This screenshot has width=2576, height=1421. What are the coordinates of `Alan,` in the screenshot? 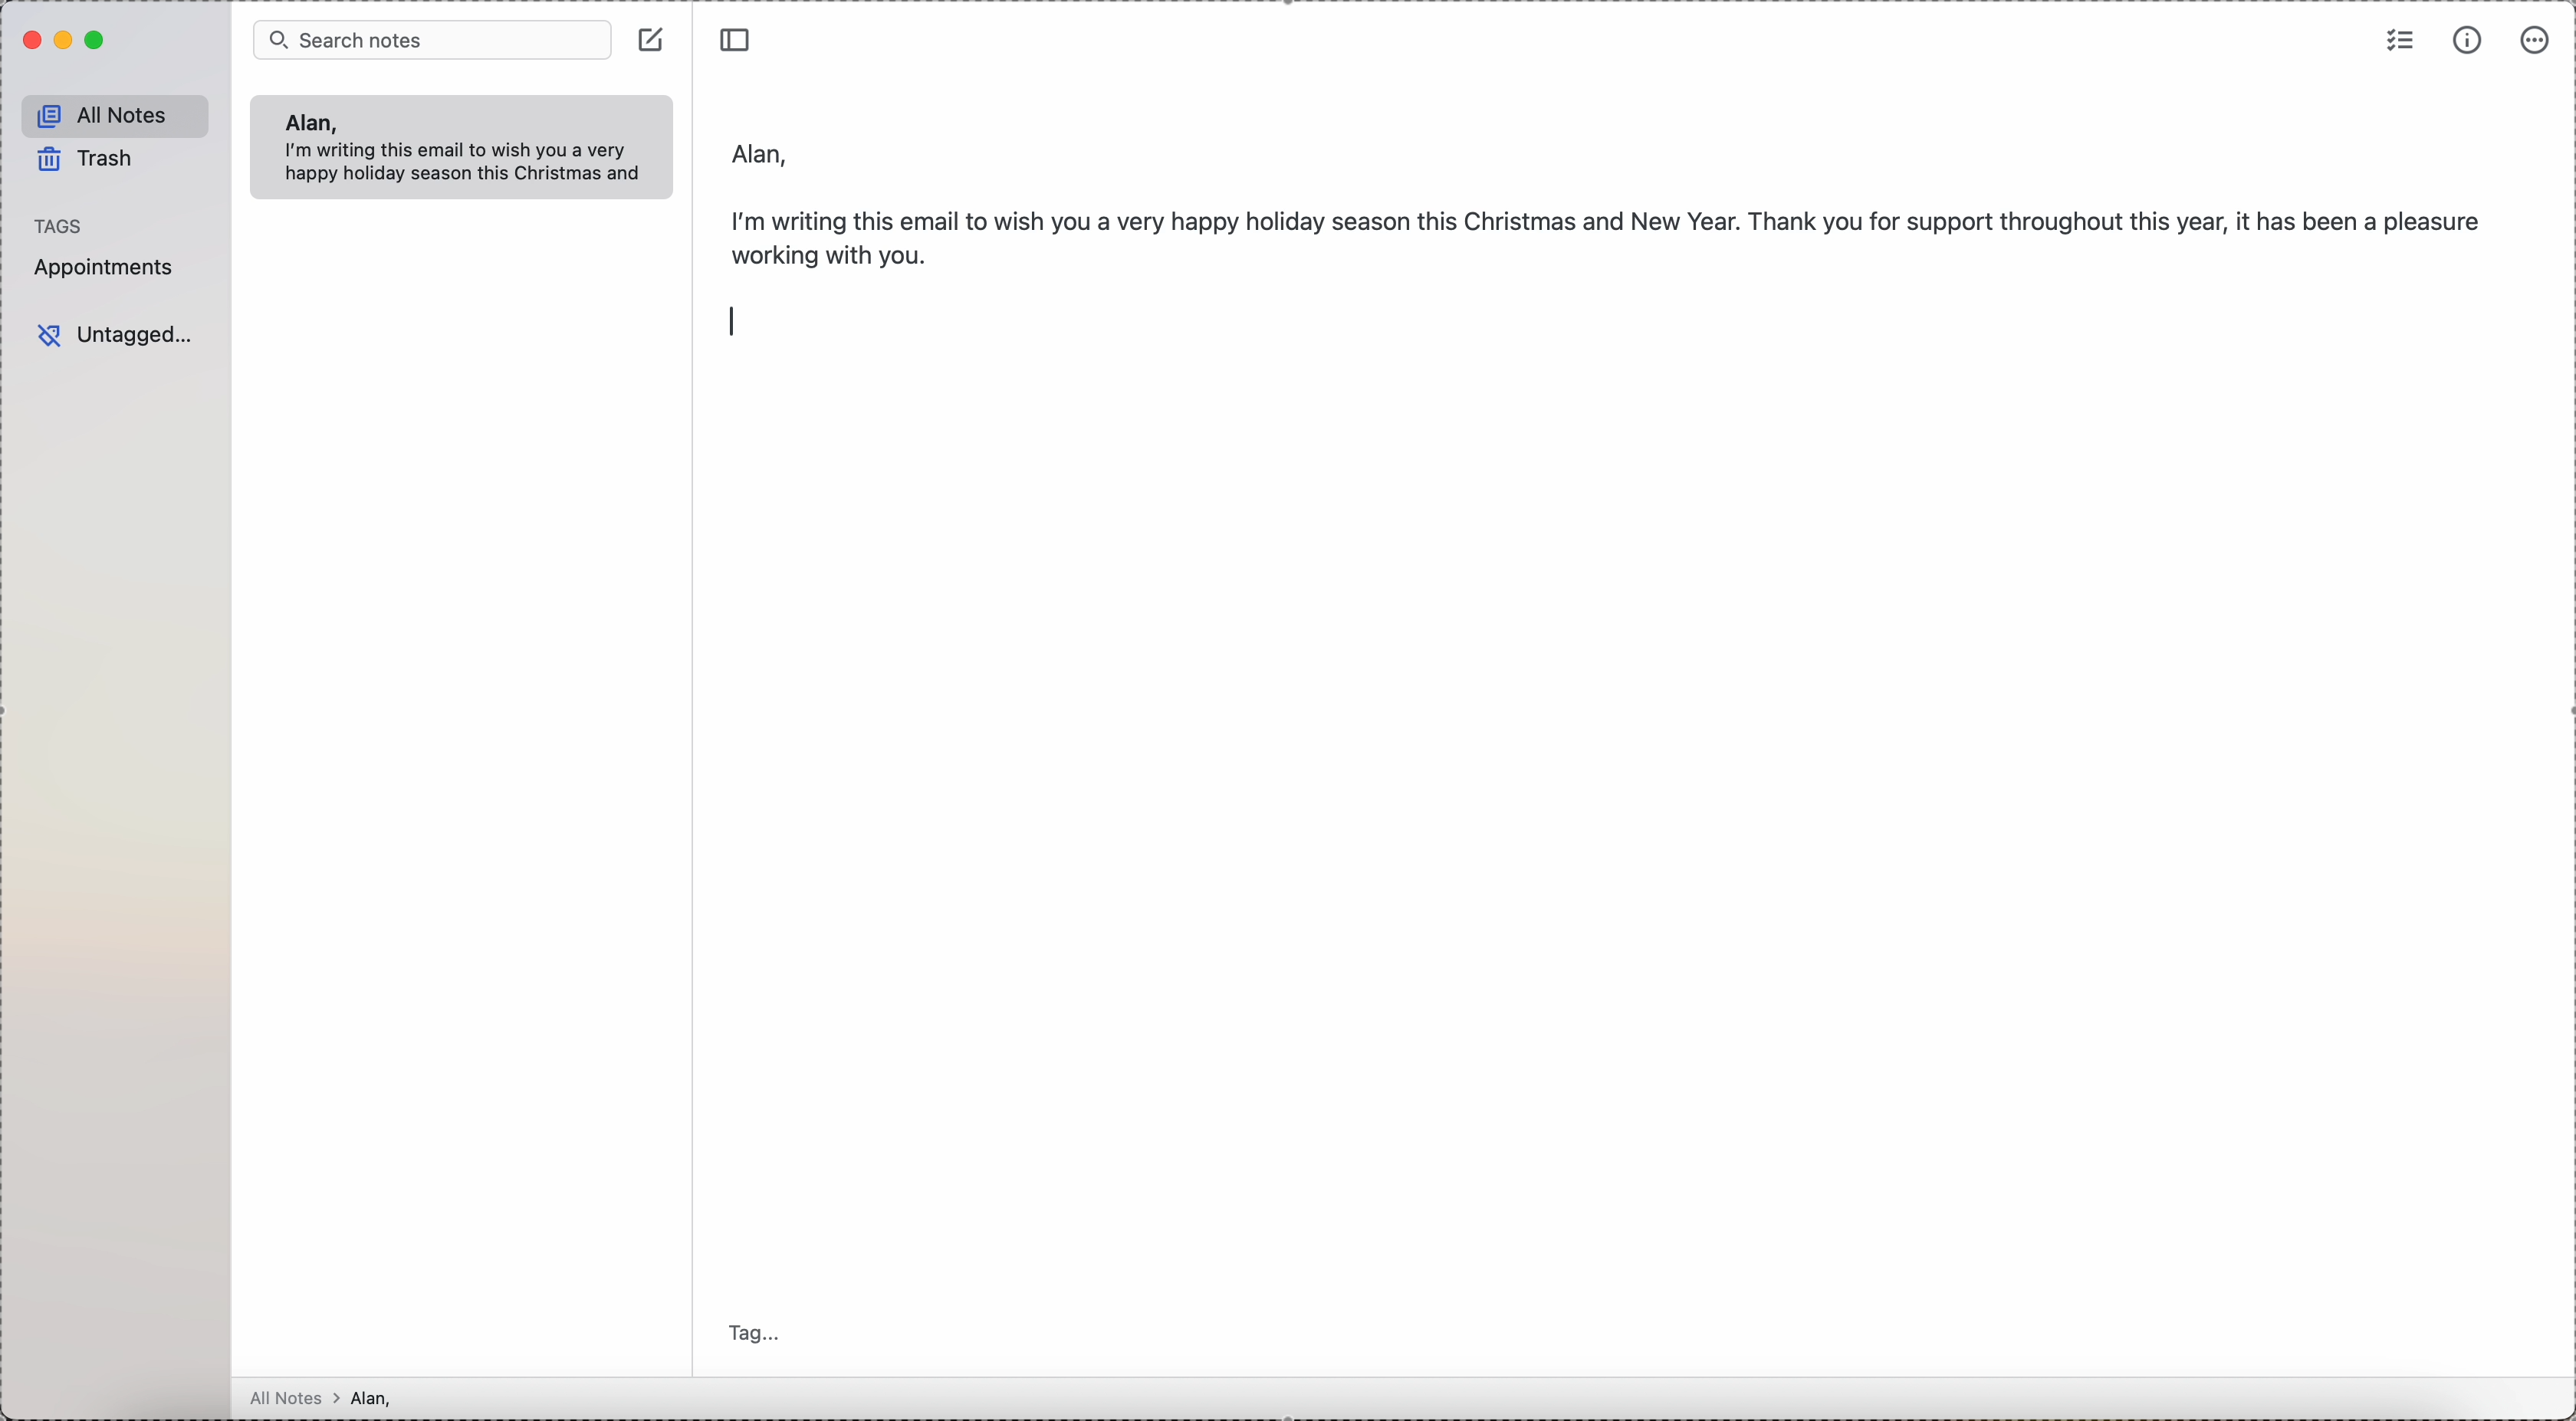 It's located at (762, 148).